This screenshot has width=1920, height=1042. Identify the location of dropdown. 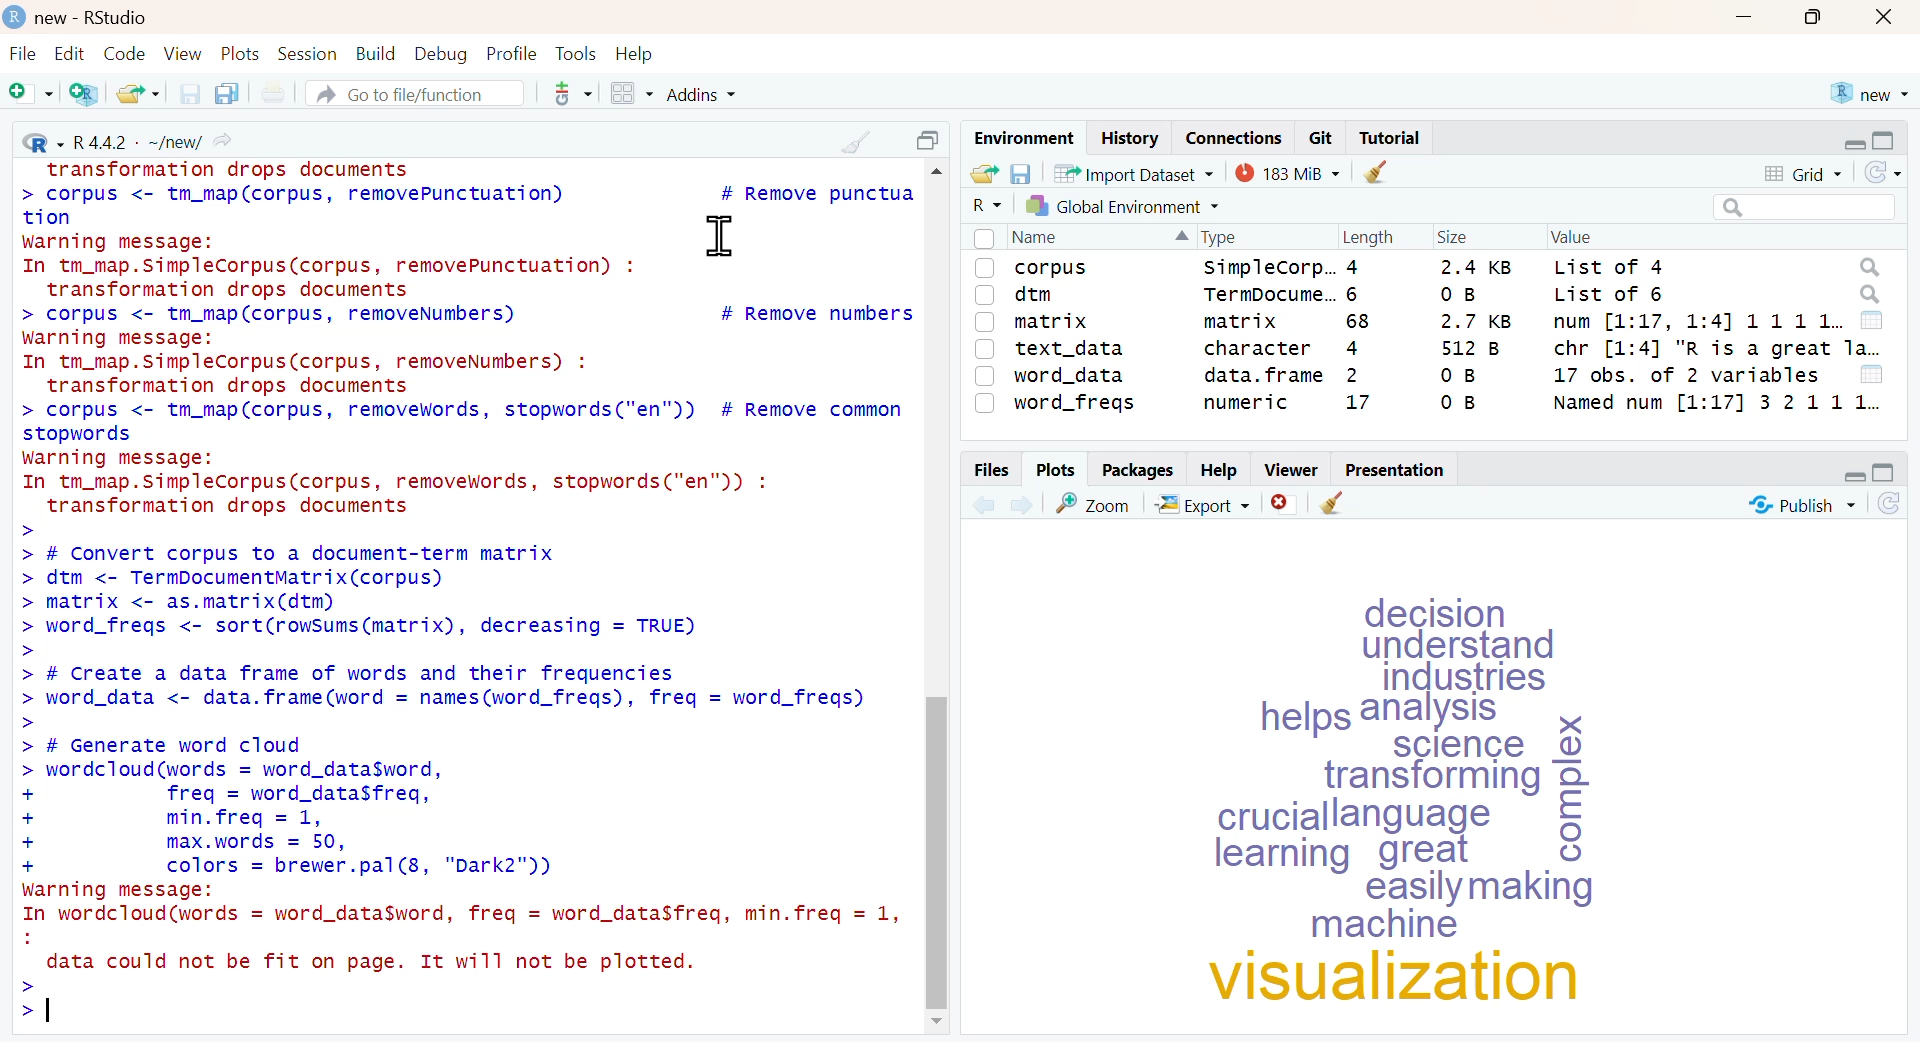
(1176, 238).